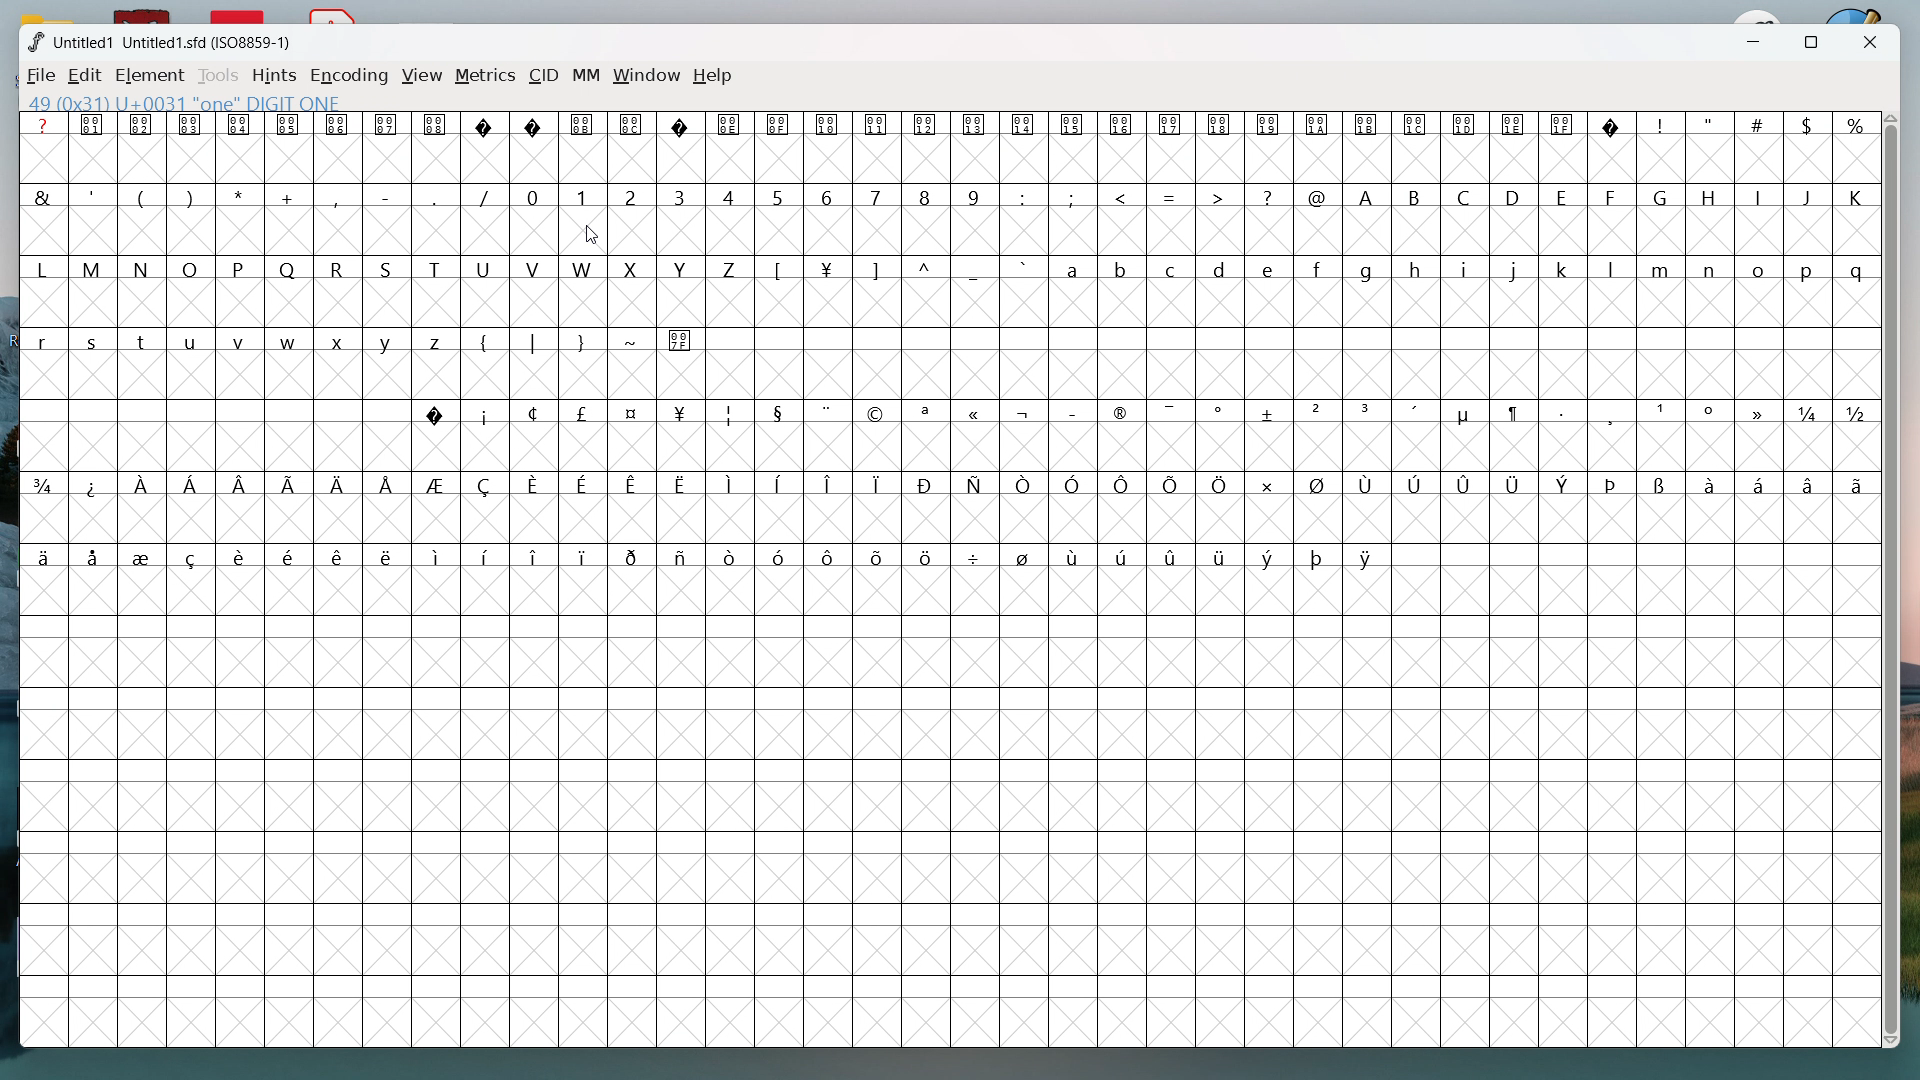 This screenshot has width=1920, height=1080. What do you see at coordinates (340, 266) in the screenshot?
I see `R` at bounding box center [340, 266].